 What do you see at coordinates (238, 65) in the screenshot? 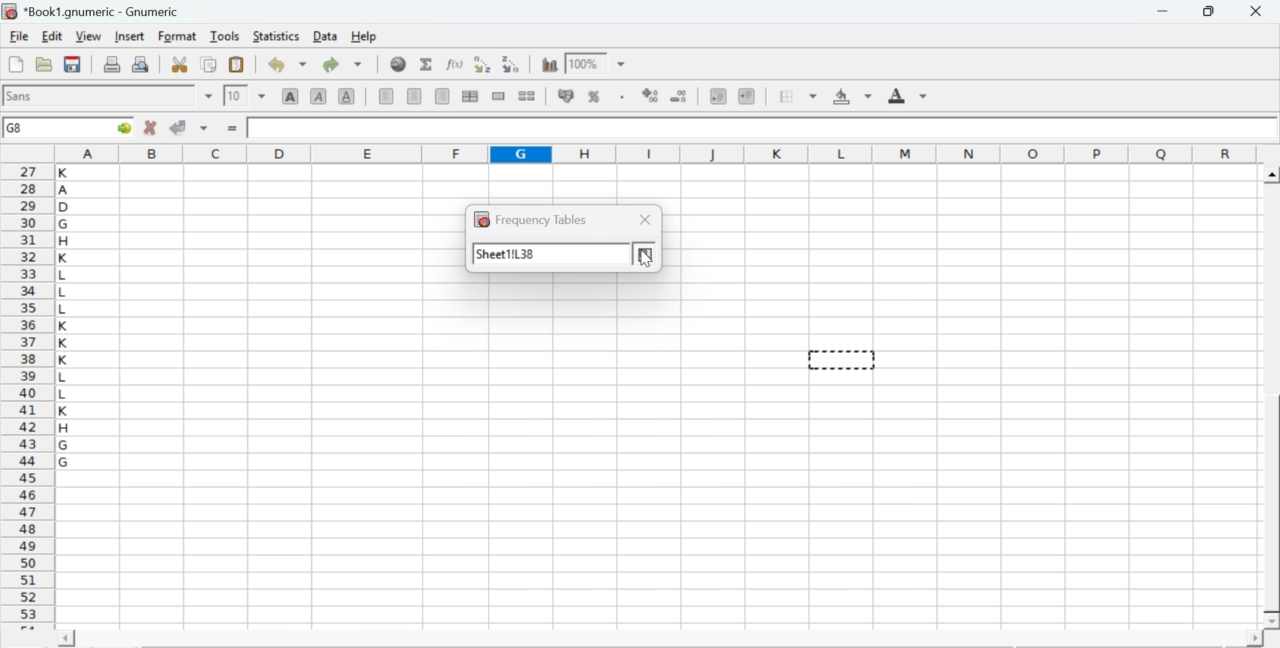
I see `paste` at bounding box center [238, 65].